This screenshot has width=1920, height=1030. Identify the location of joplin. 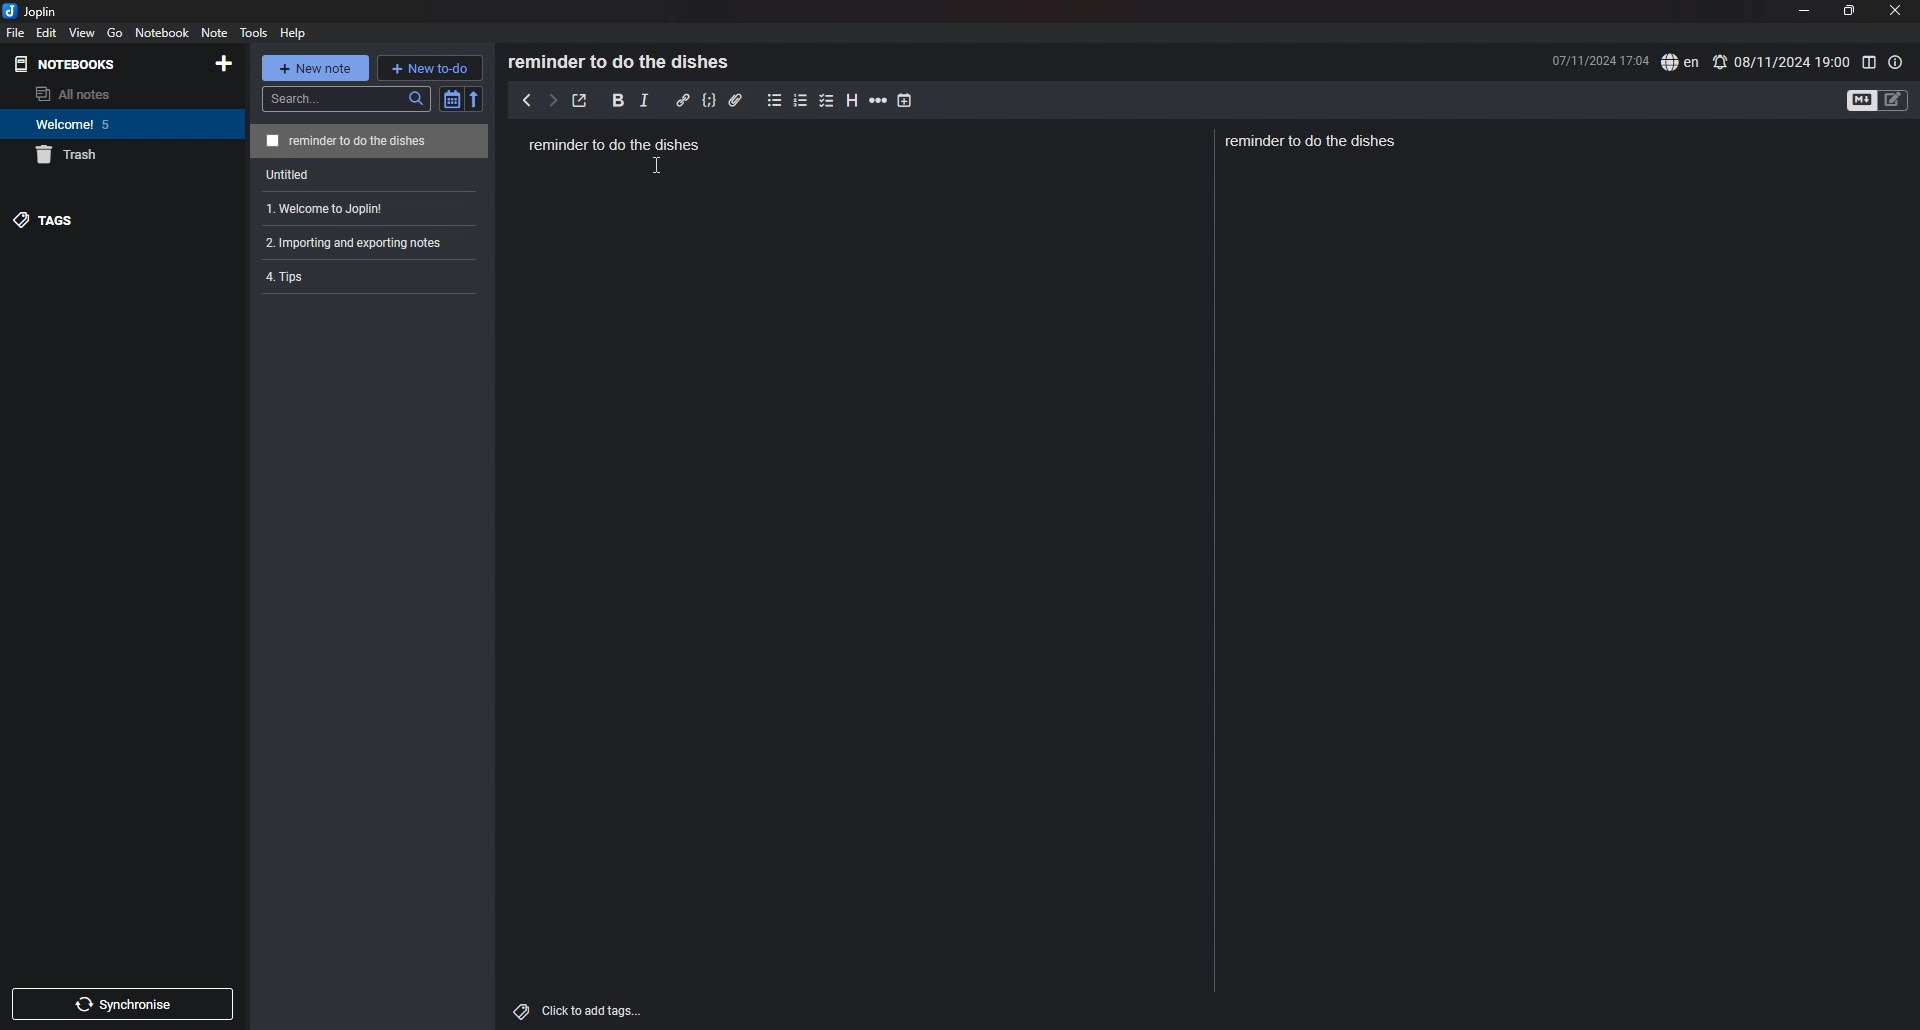
(39, 11).